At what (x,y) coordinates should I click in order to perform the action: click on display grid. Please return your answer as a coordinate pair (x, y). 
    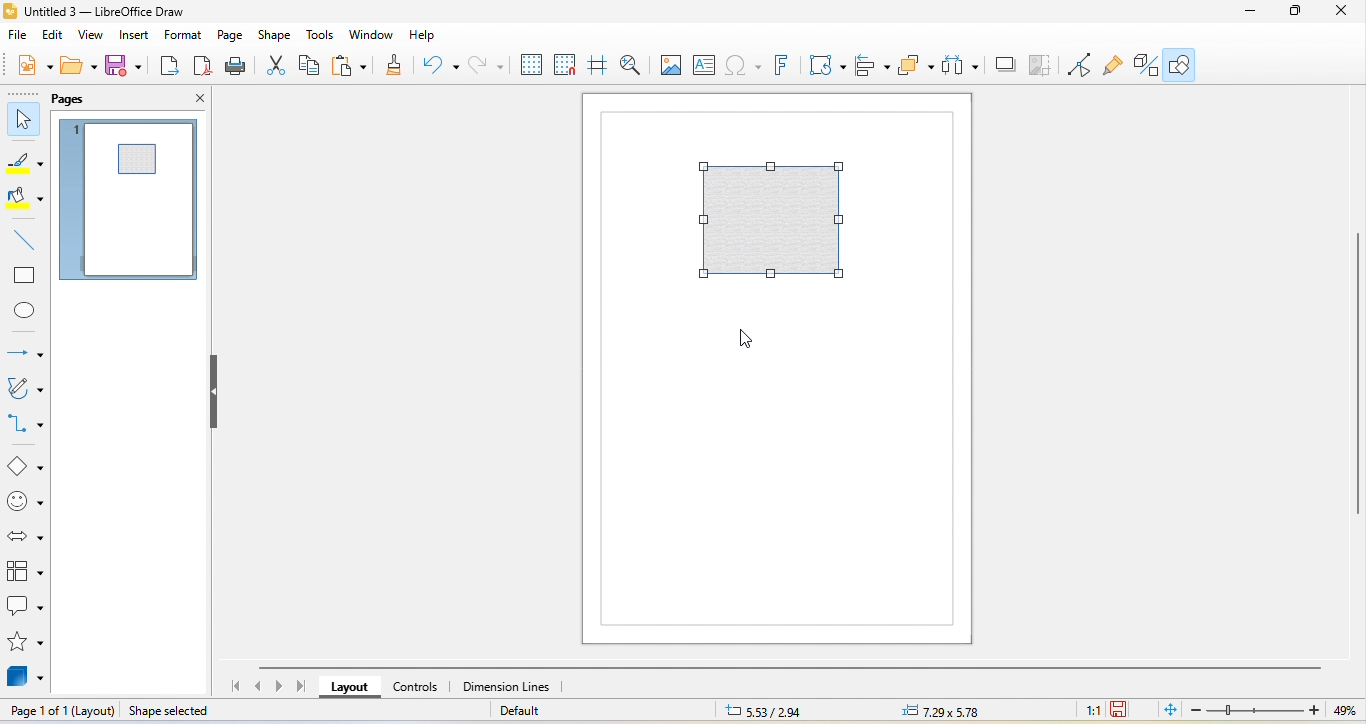
    Looking at the image, I should click on (530, 67).